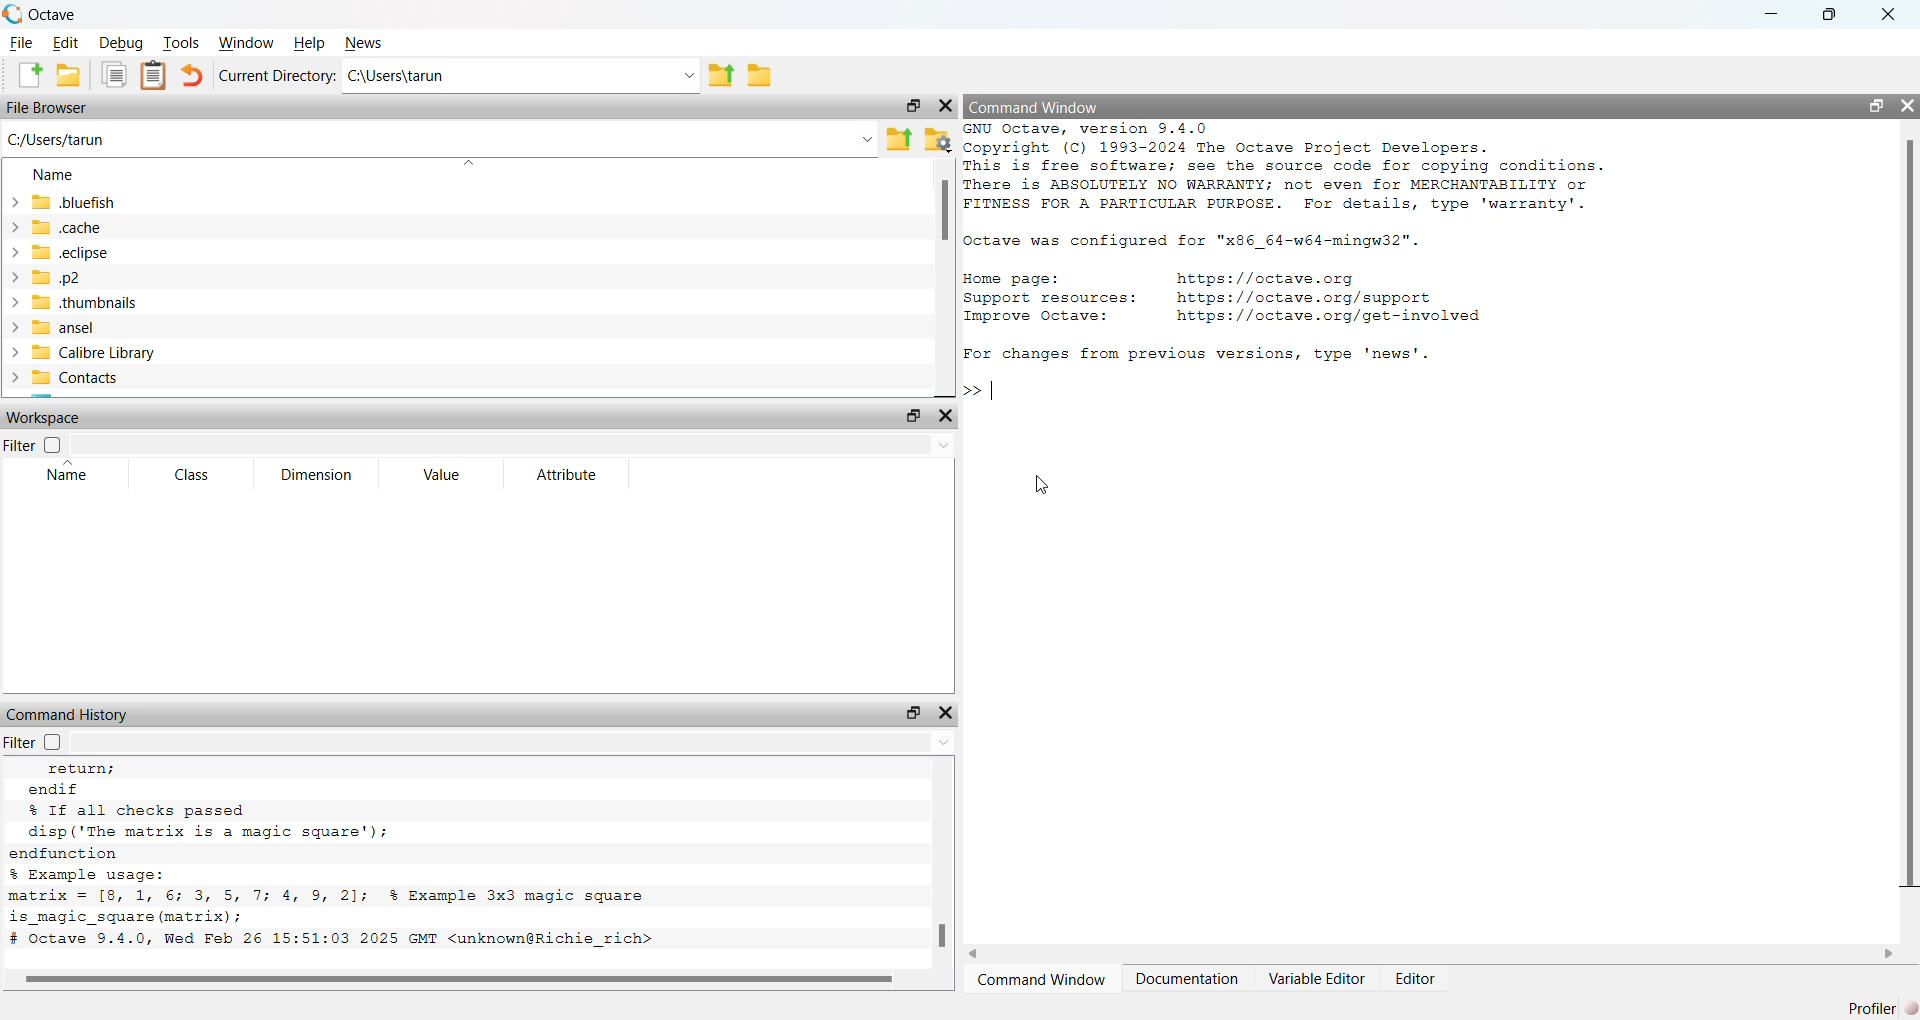  What do you see at coordinates (68, 75) in the screenshot?
I see `New folder` at bounding box center [68, 75].